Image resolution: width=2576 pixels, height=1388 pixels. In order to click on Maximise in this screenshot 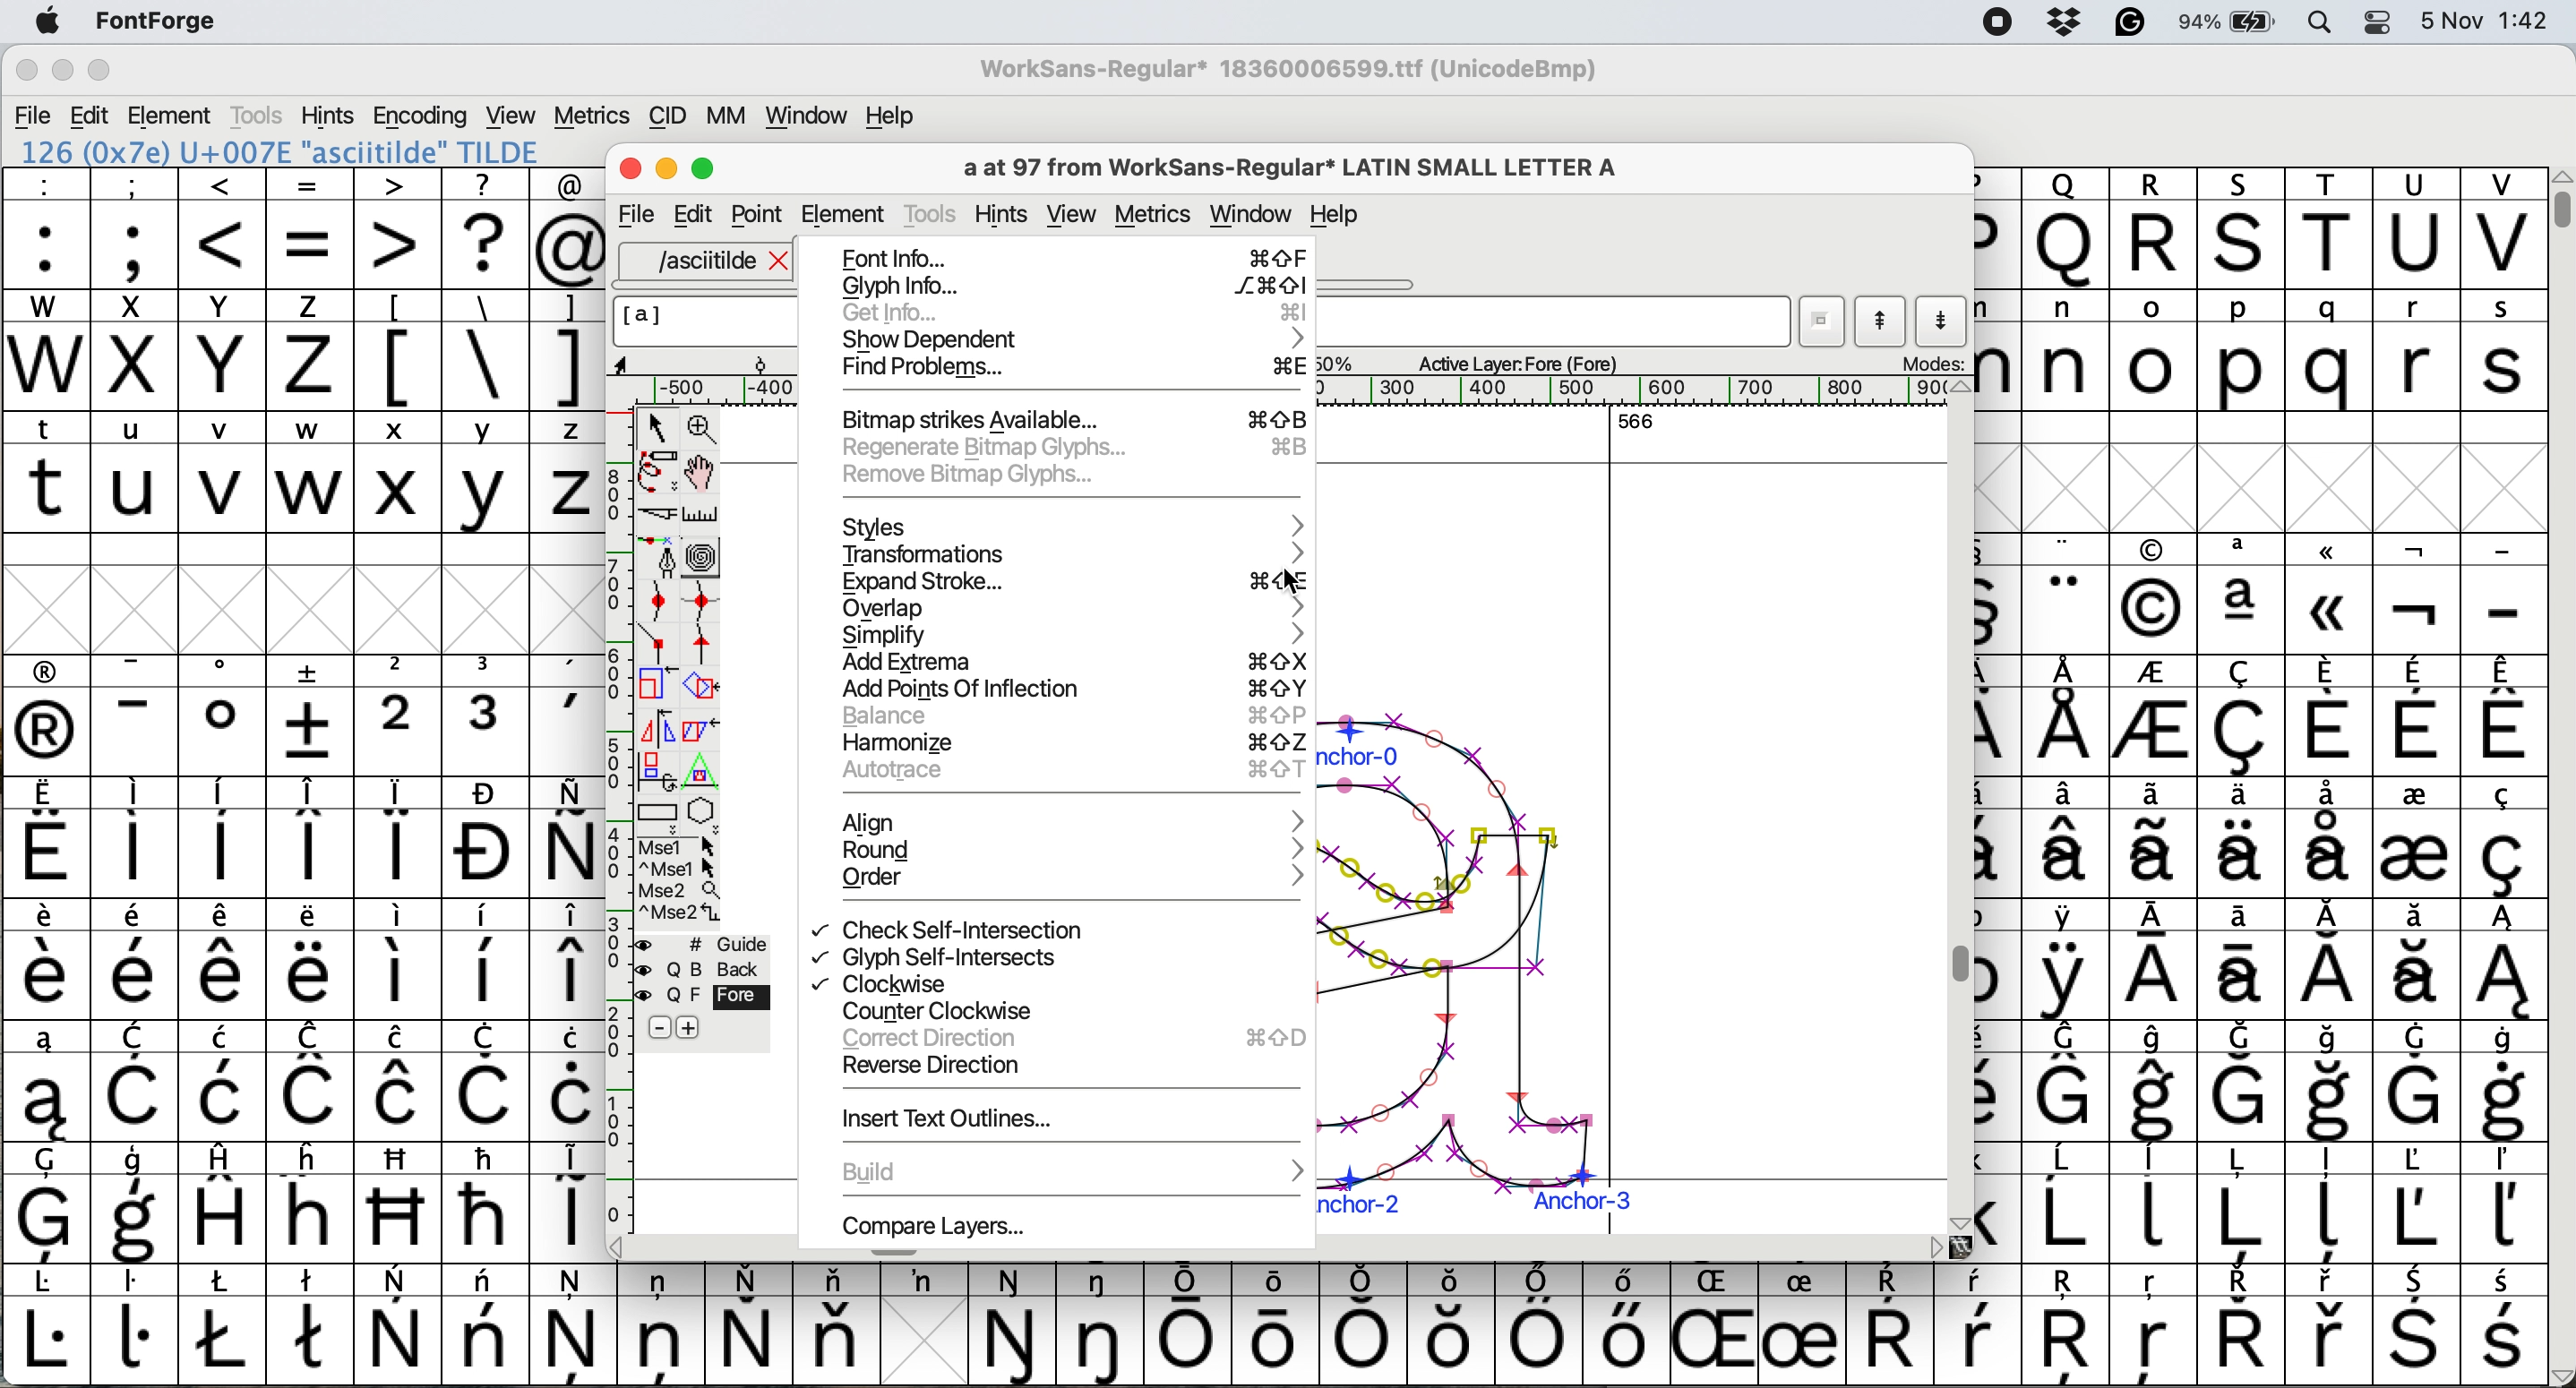, I will do `click(707, 170)`.